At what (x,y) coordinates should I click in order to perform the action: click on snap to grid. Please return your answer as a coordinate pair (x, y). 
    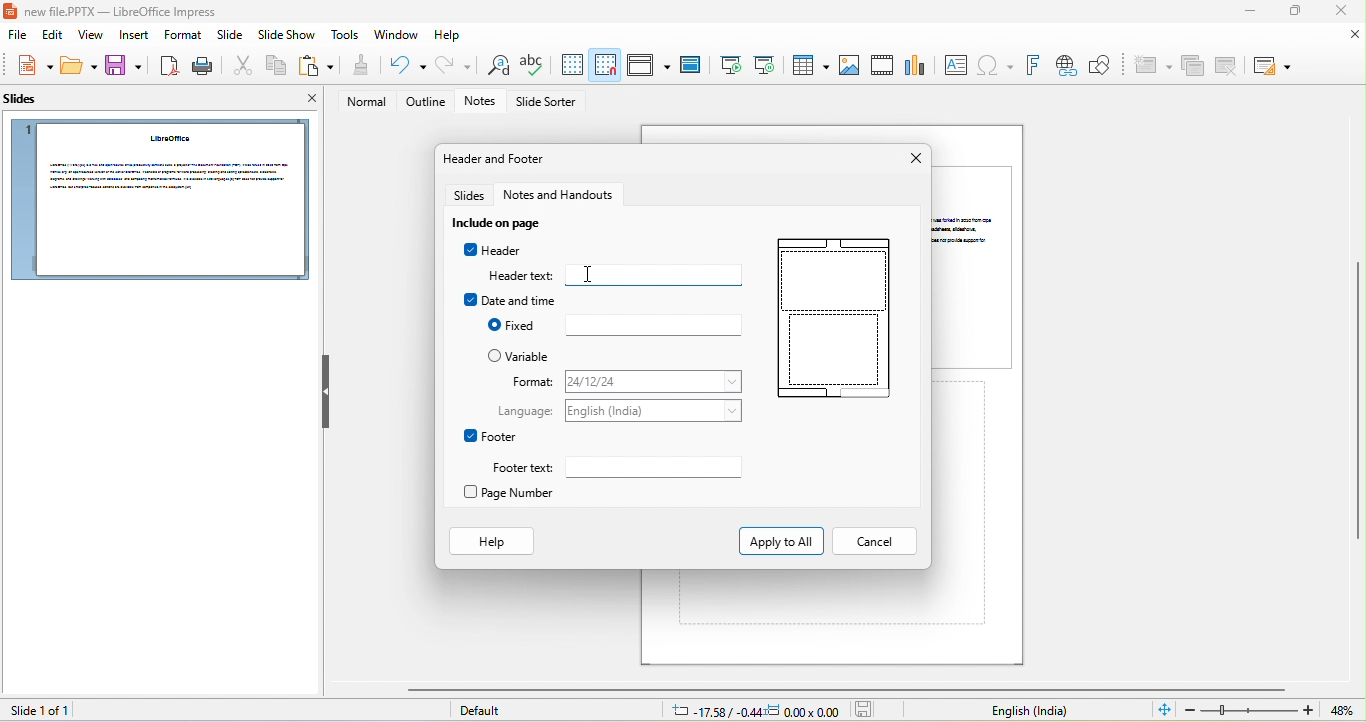
    Looking at the image, I should click on (606, 64).